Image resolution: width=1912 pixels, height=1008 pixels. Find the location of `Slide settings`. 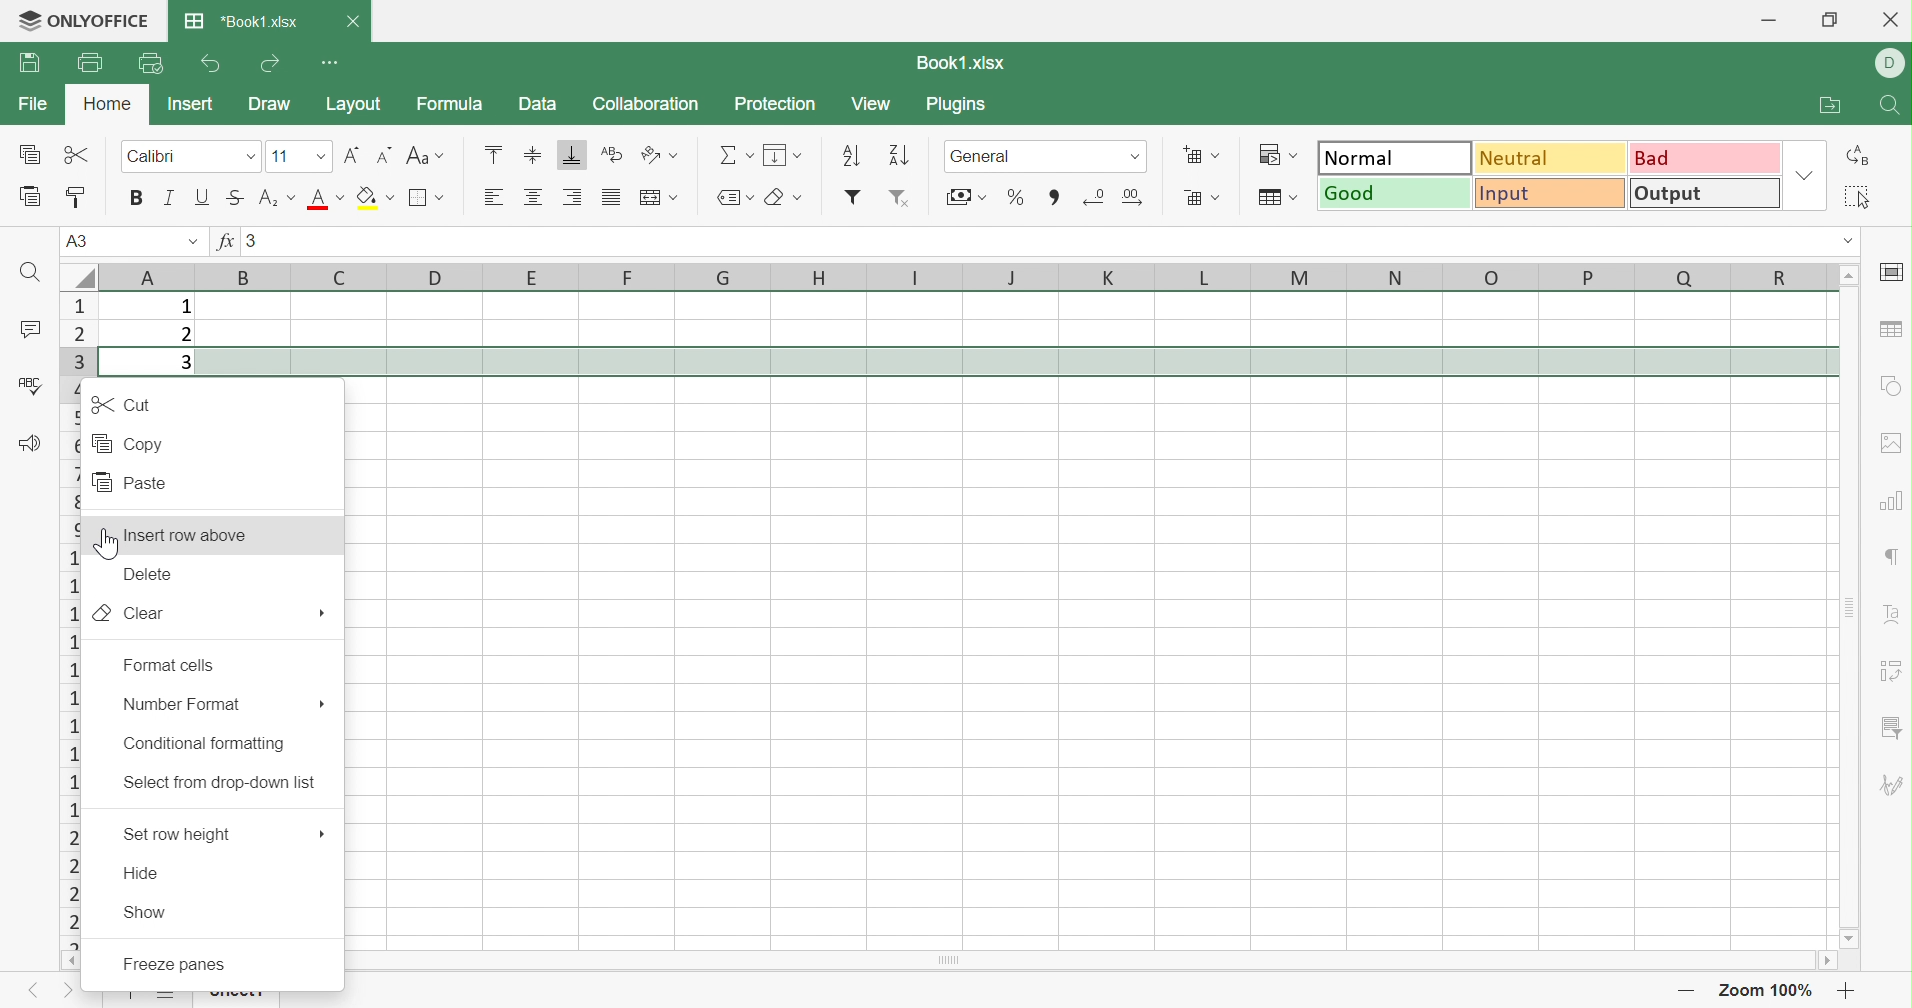

Slide settings is located at coordinates (1888, 274).